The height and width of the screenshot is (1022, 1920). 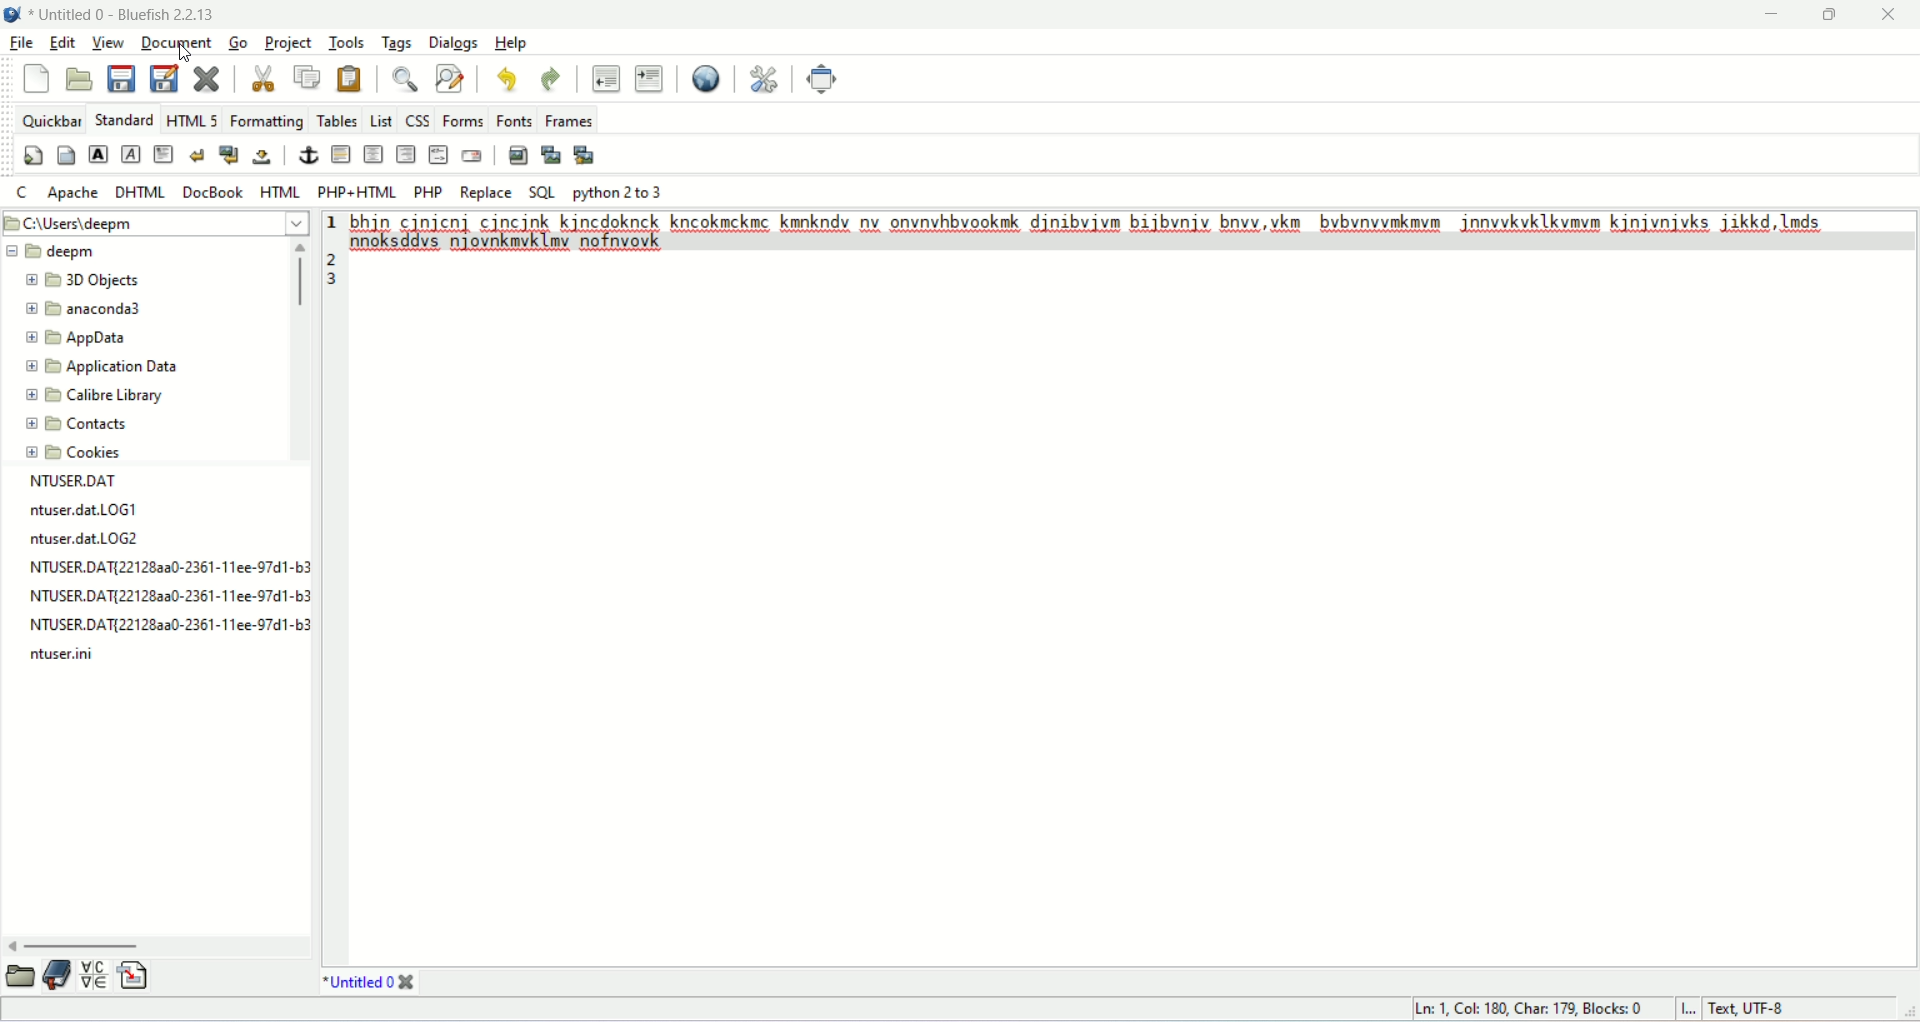 What do you see at coordinates (1835, 14) in the screenshot?
I see `maximize` at bounding box center [1835, 14].